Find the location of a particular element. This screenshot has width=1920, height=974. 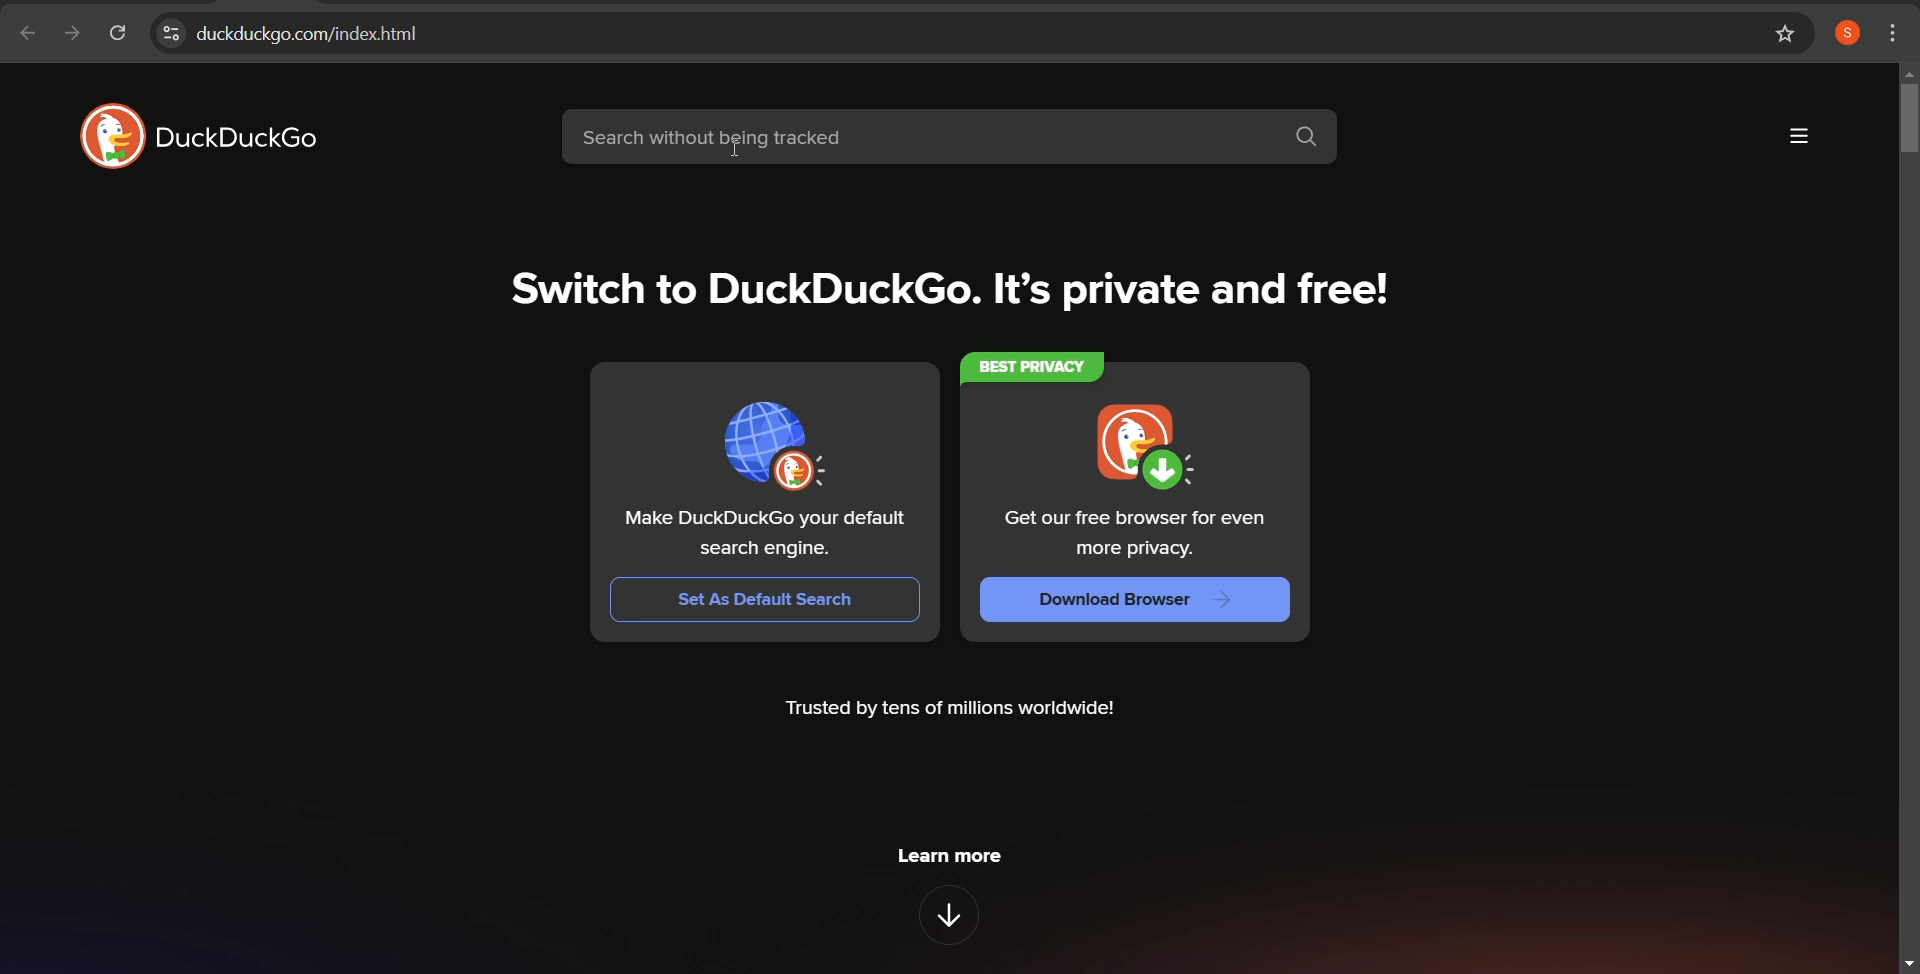

more options is located at coordinates (1797, 137).